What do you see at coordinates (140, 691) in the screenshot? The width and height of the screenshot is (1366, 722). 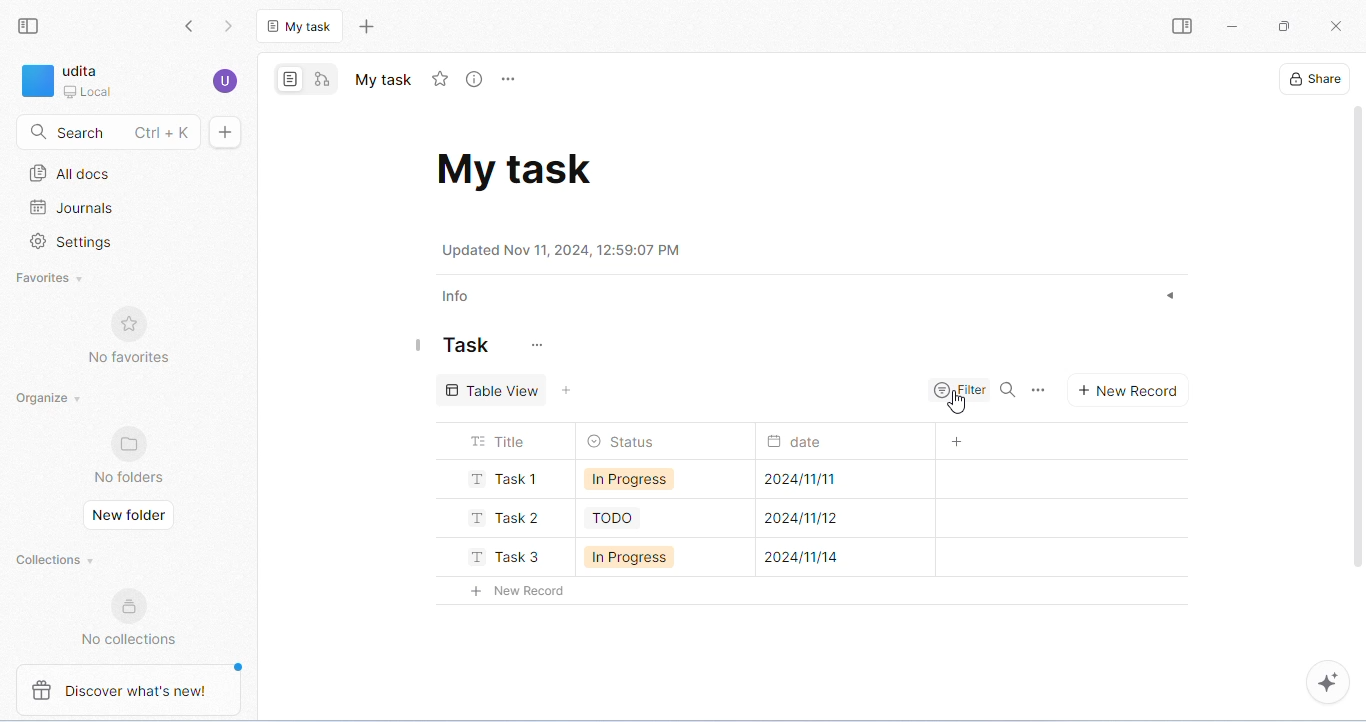 I see `discover what's new` at bounding box center [140, 691].